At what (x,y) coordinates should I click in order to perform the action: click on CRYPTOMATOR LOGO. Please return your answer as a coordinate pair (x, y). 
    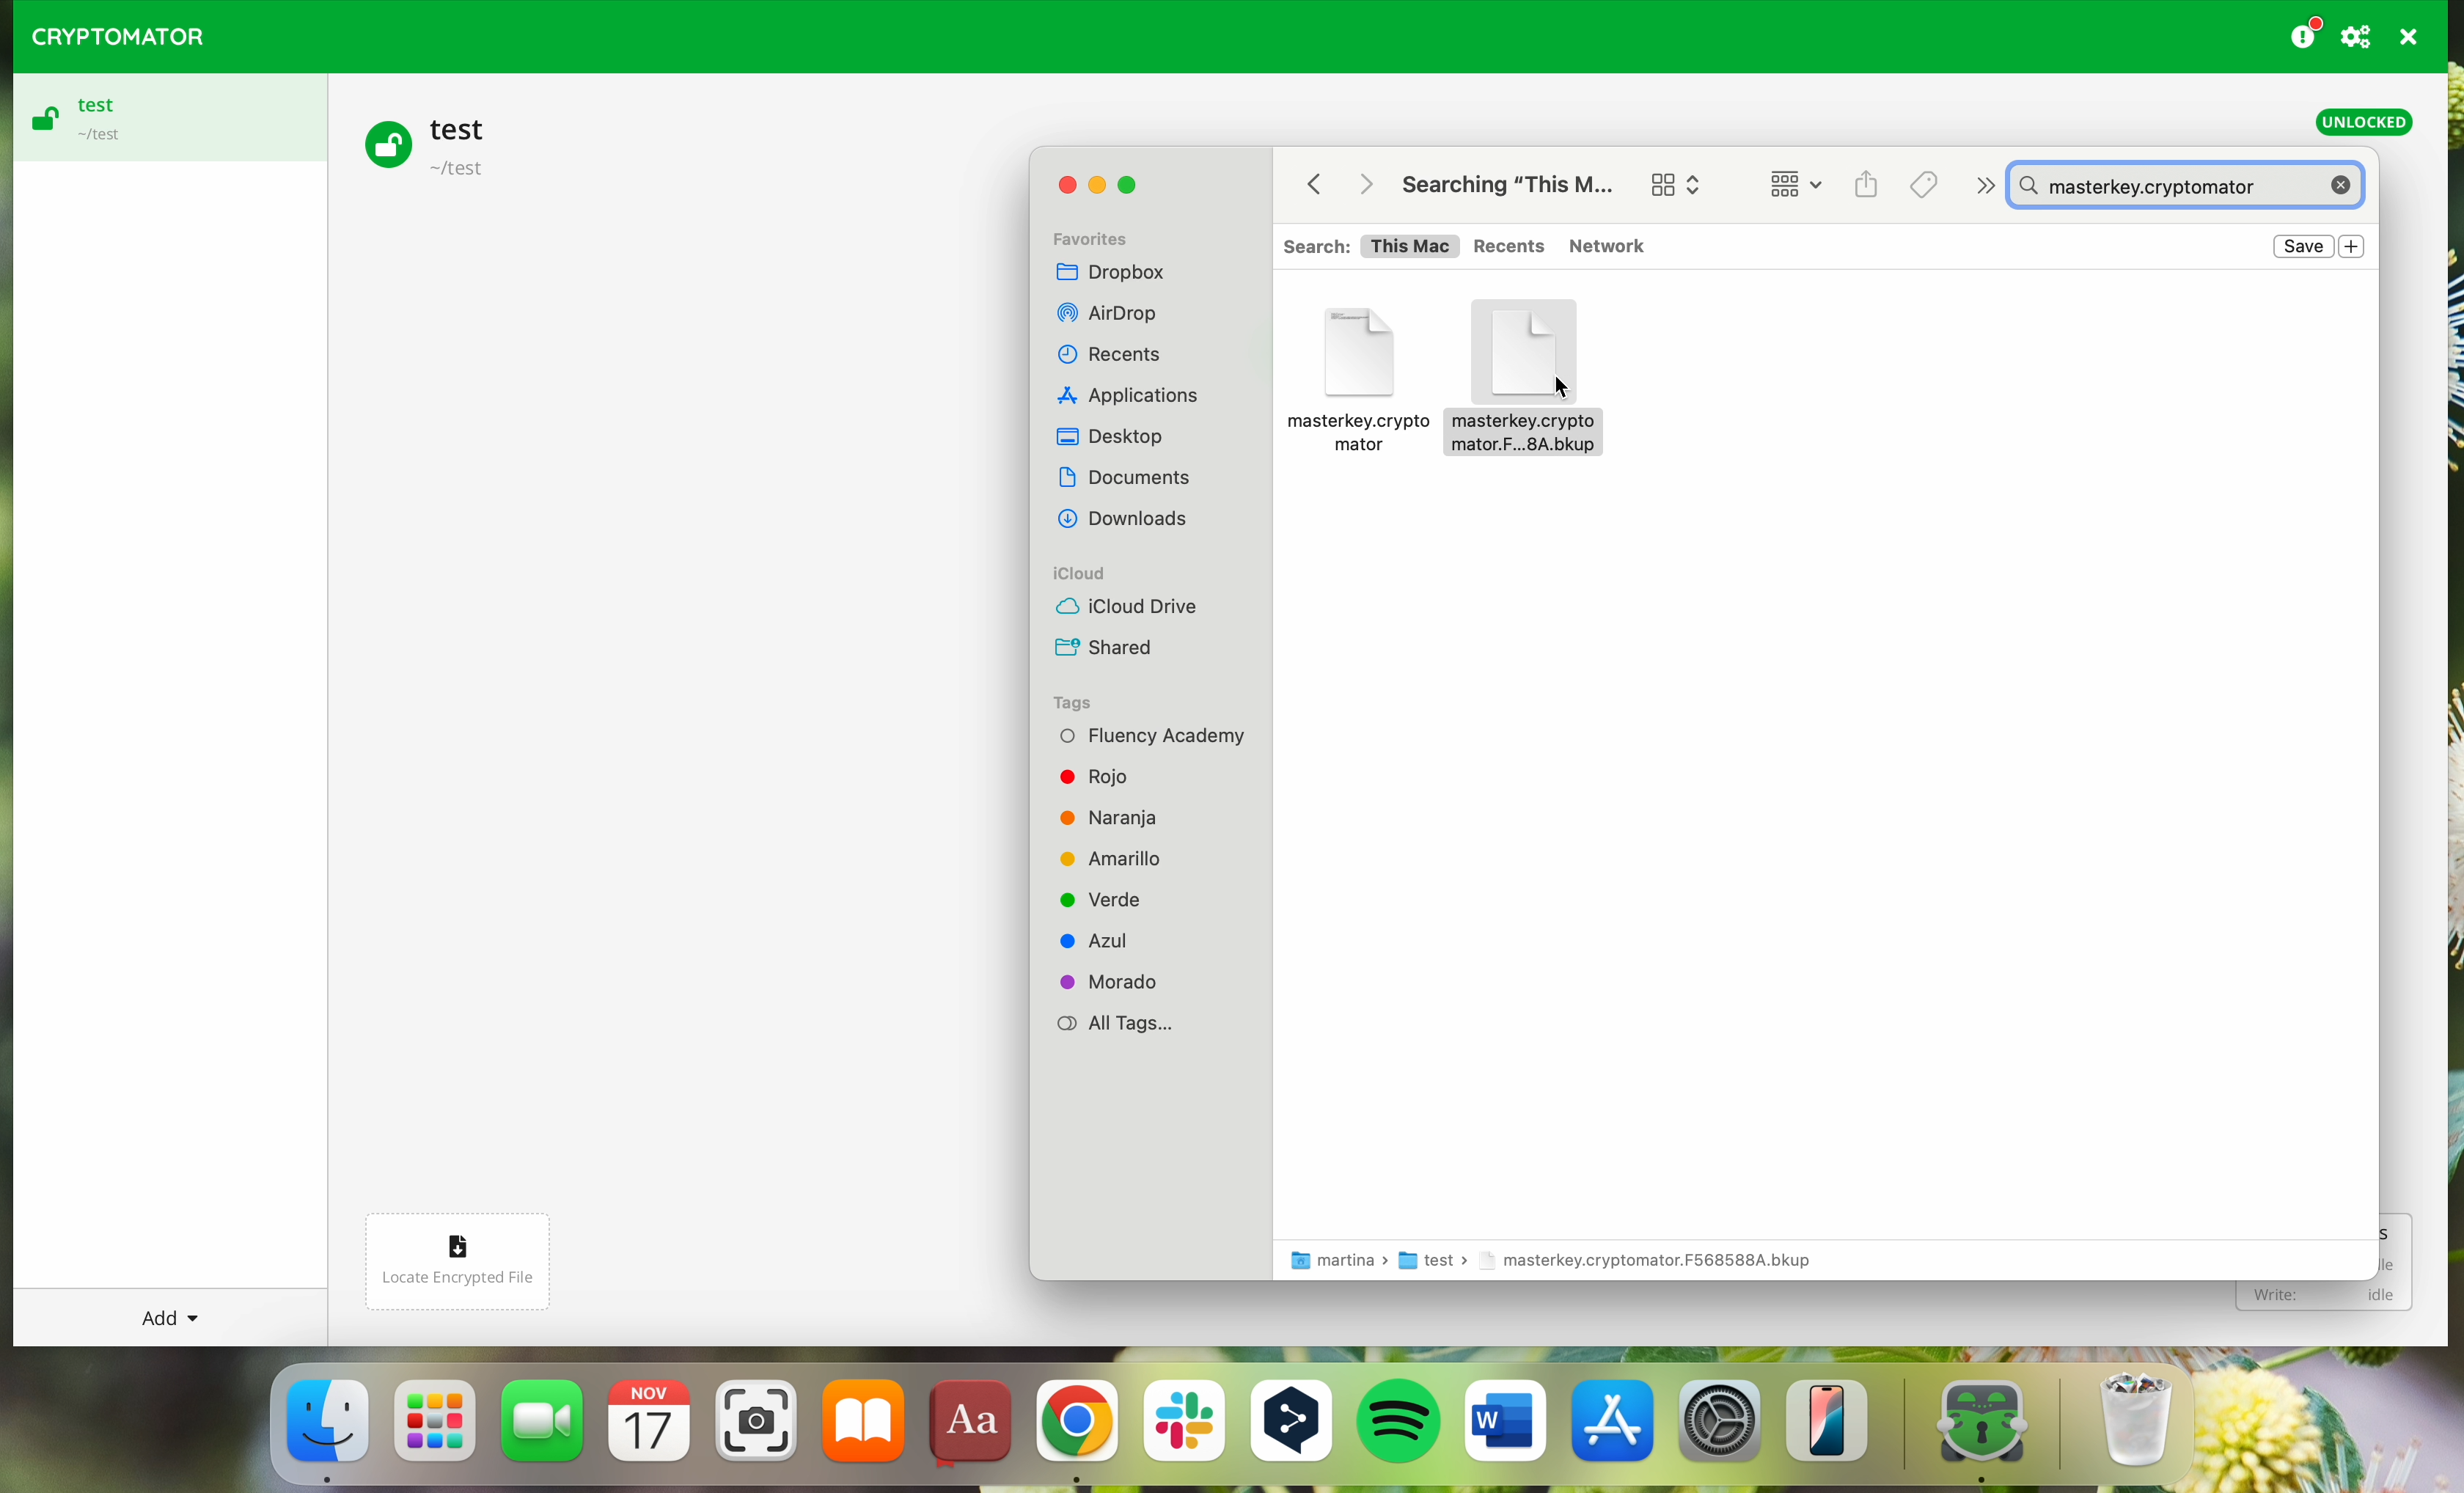
    Looking at the image, I should click on (109, 32).